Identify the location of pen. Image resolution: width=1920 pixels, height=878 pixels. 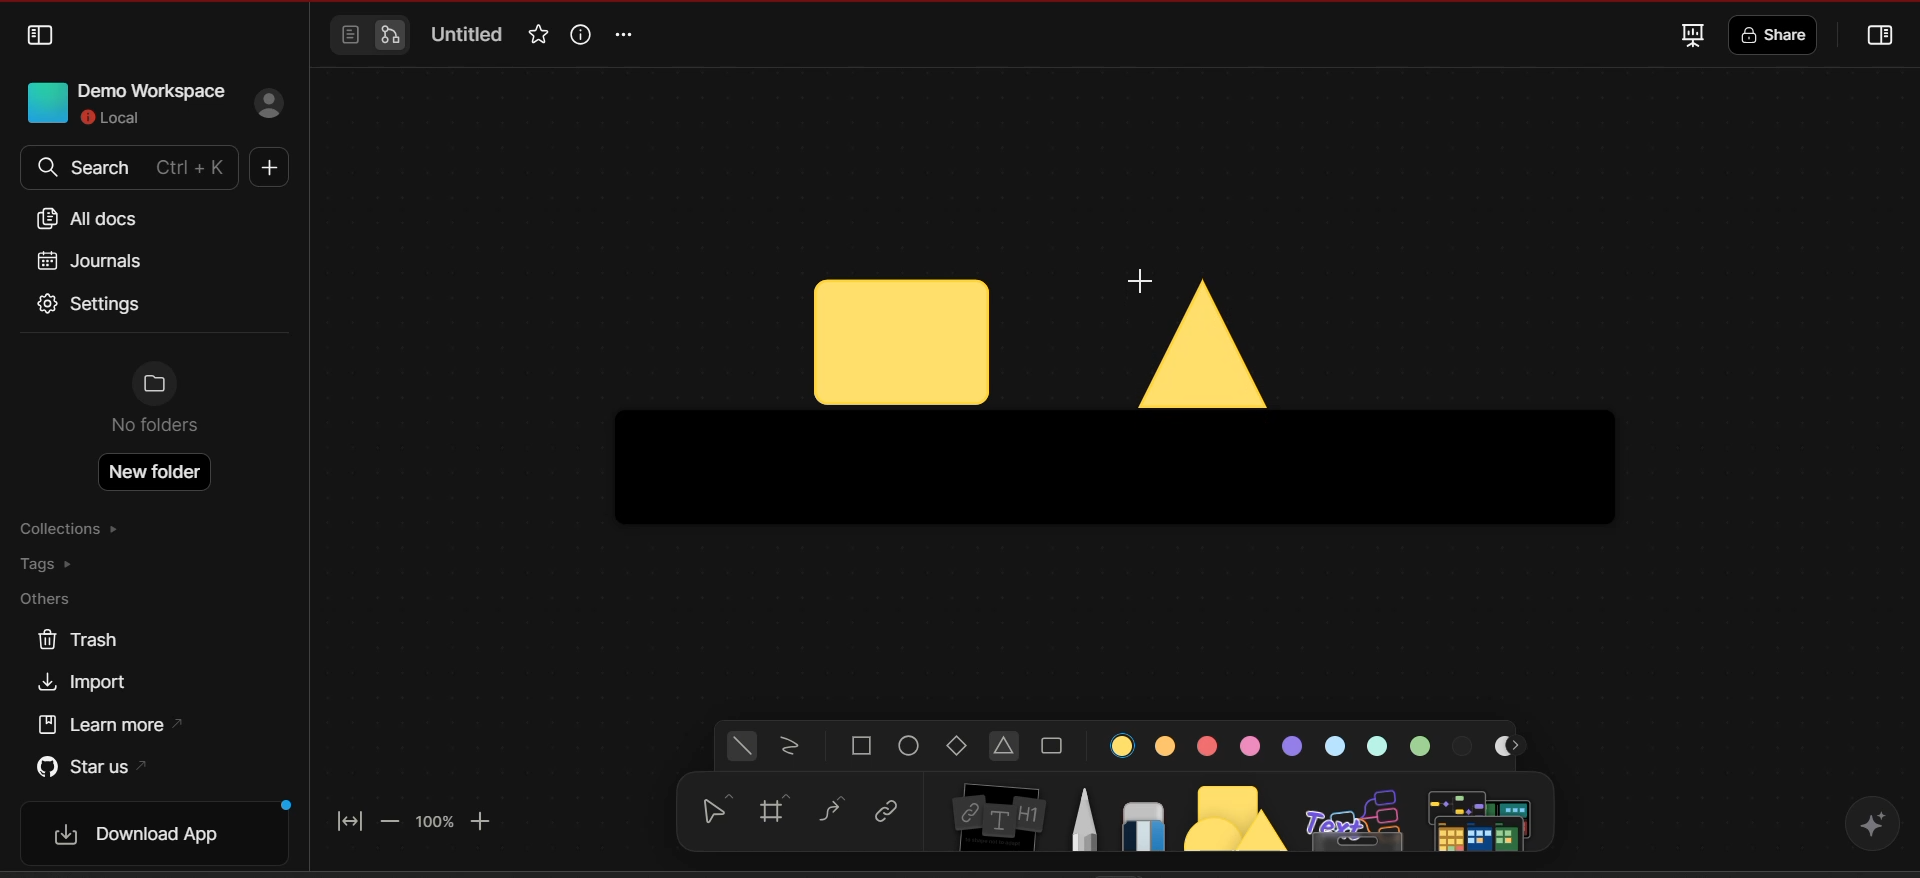
(1084, 817).